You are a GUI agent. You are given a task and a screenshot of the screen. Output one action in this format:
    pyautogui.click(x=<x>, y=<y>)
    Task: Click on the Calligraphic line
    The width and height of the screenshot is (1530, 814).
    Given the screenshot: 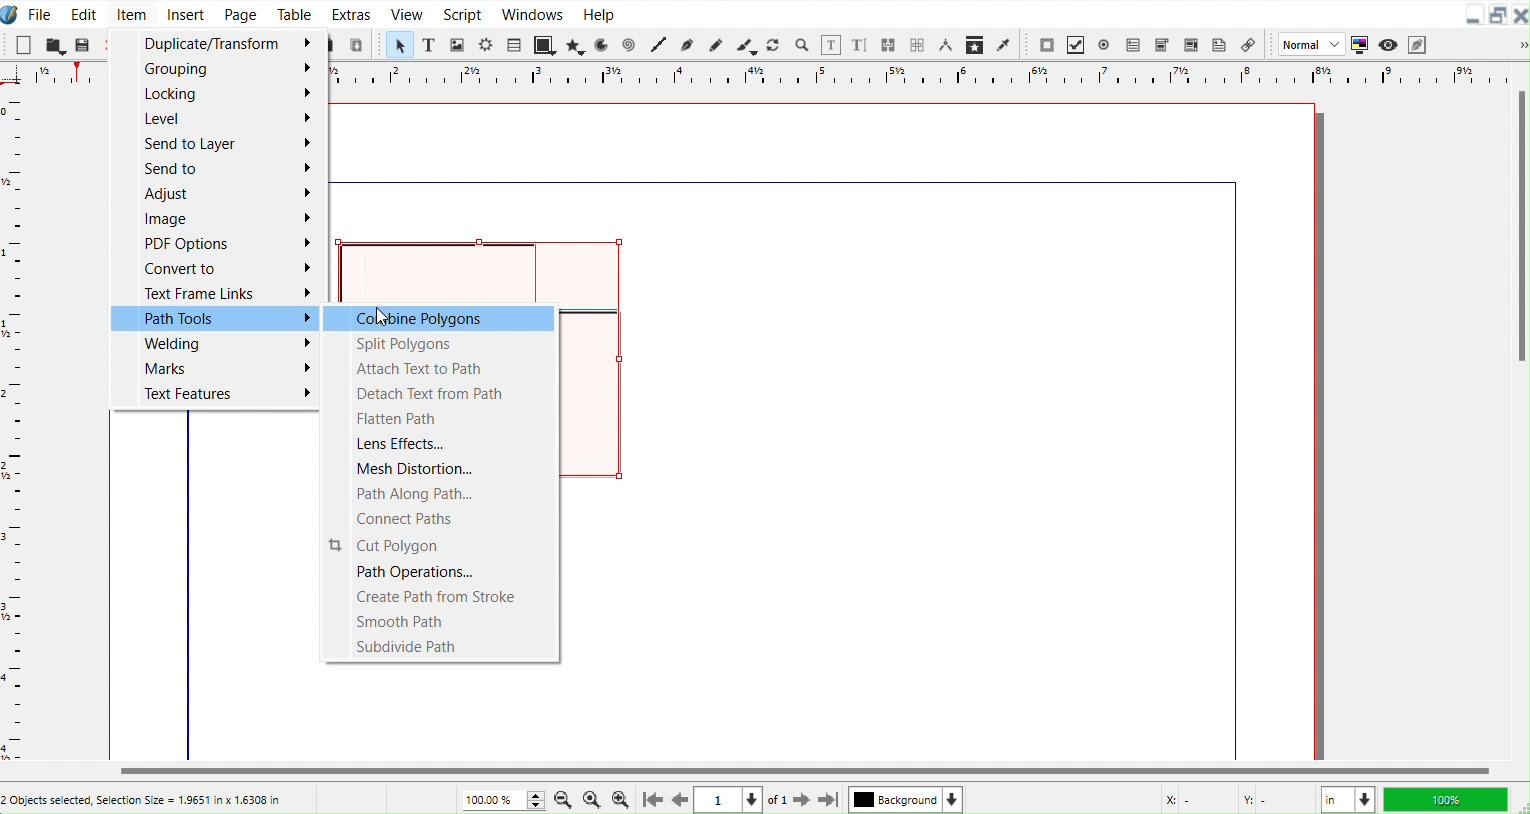 What is the action you would take?
    pyautogui.click(x=746, y=45)
    